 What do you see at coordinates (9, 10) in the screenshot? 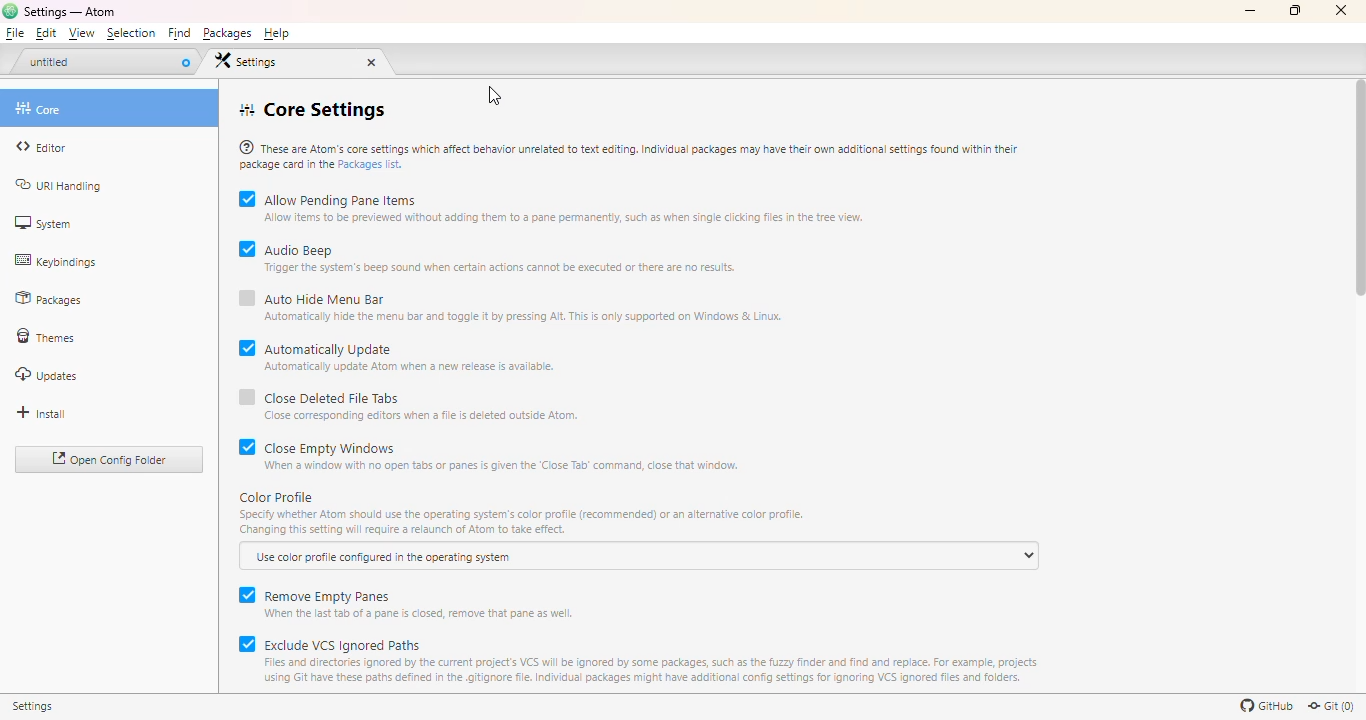
I see `logo` at bounding box center [9, 10].